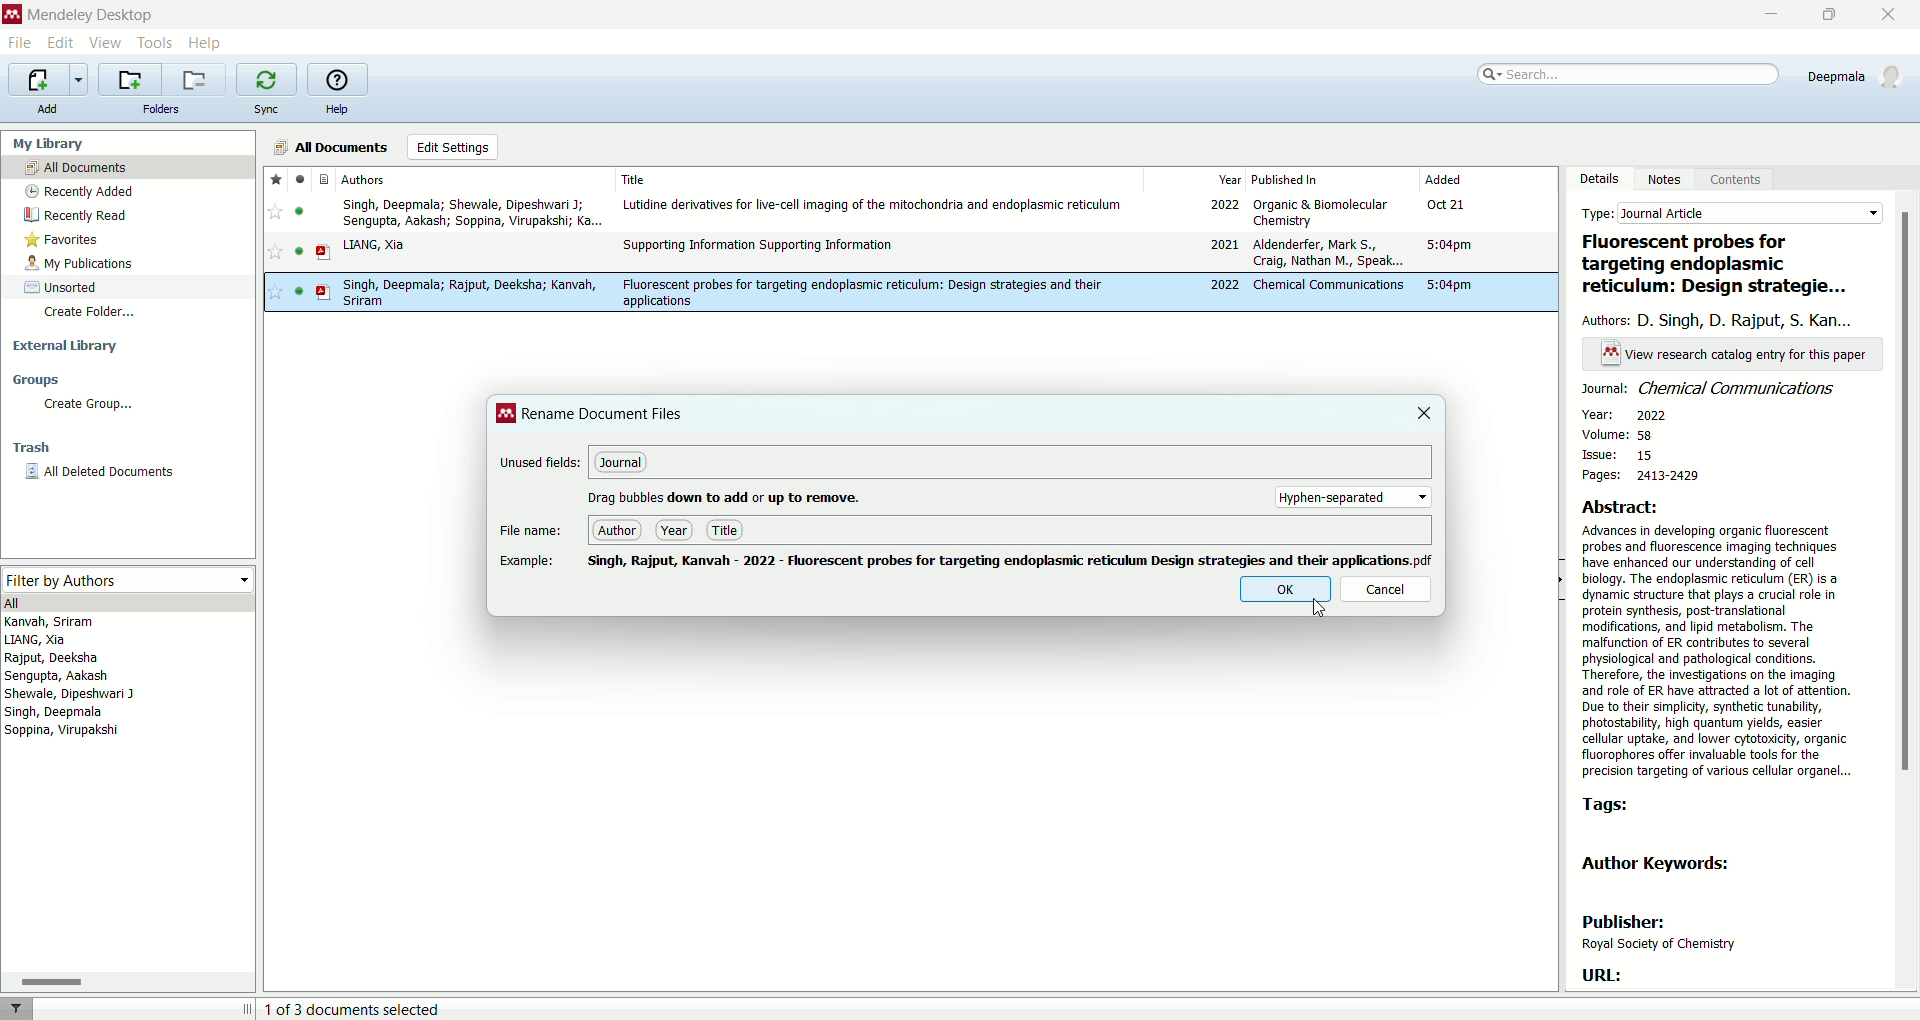  What do you see at coordinates (197, 80) in the screenshot?
I see `remove current folder` at bounding box center [197, 80].